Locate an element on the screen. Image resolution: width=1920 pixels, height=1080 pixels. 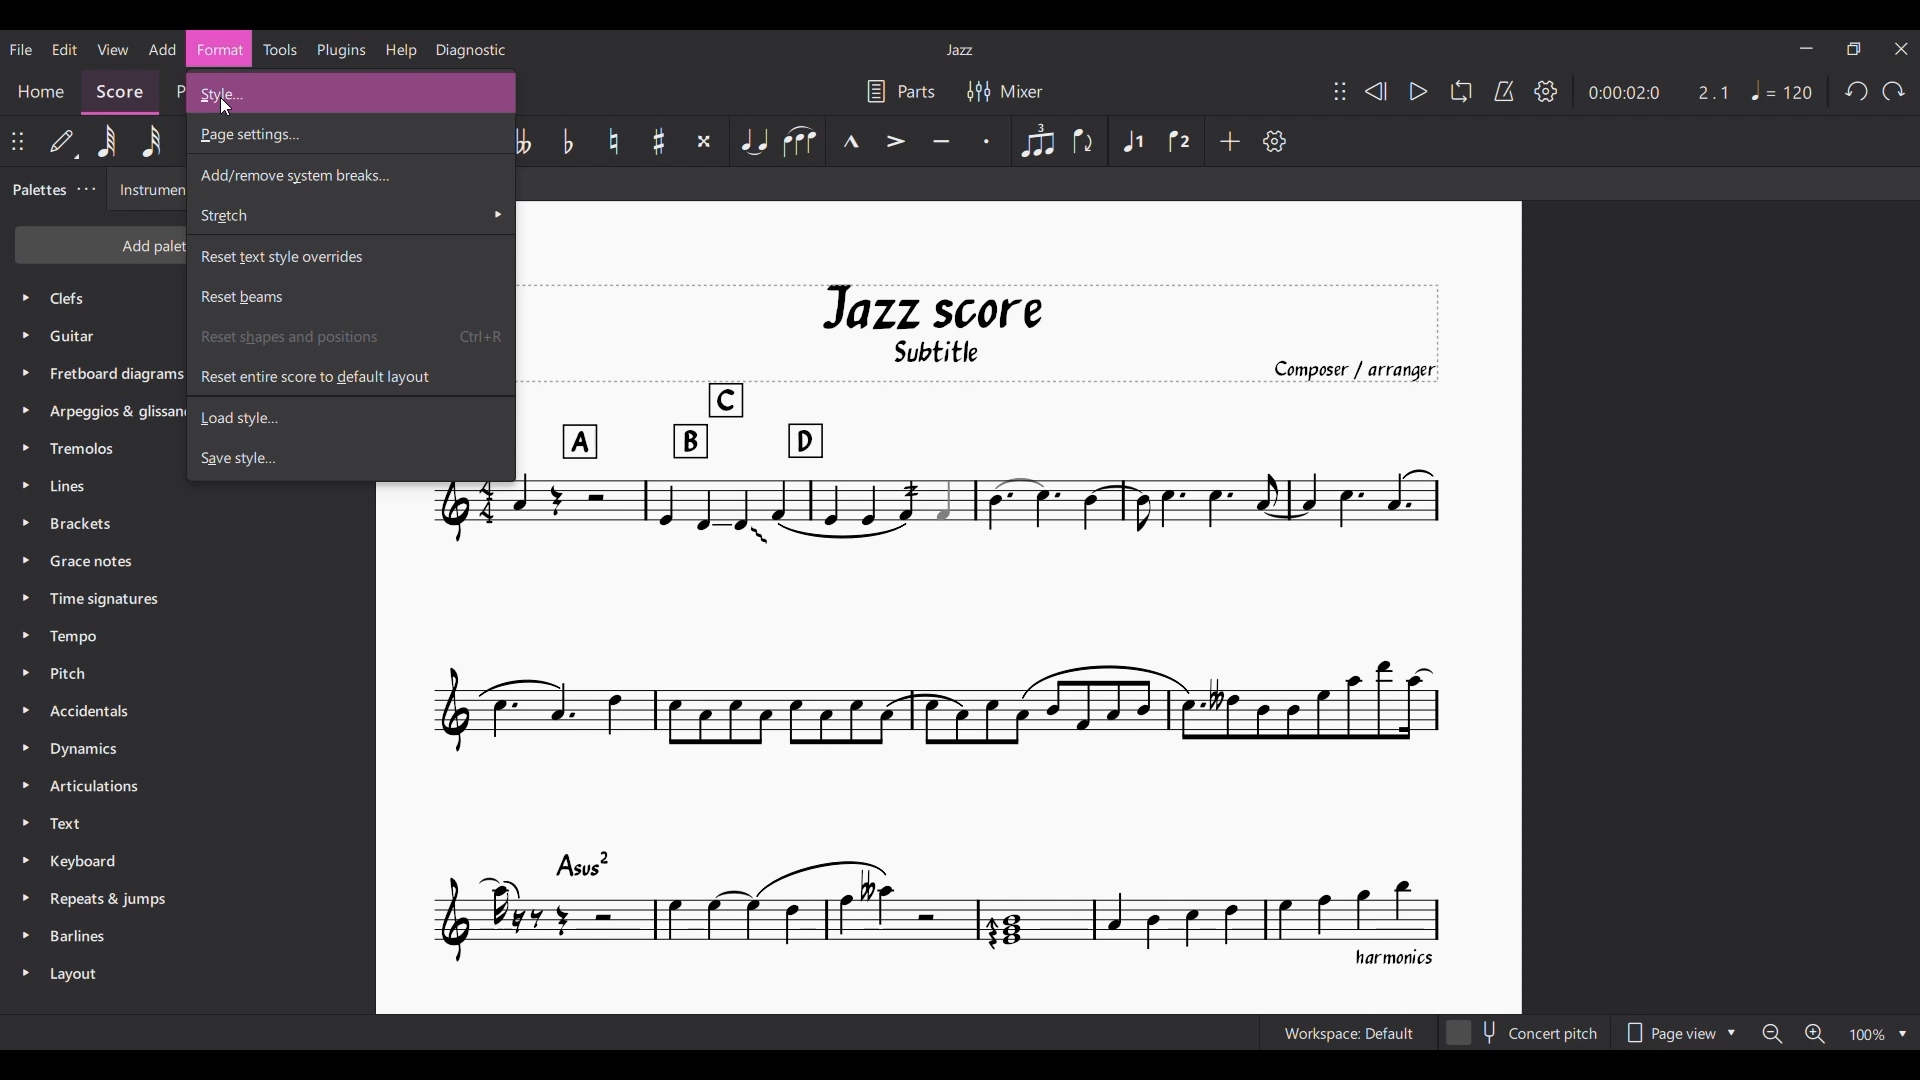
Toggle flat is located at coordinates (568, 140).